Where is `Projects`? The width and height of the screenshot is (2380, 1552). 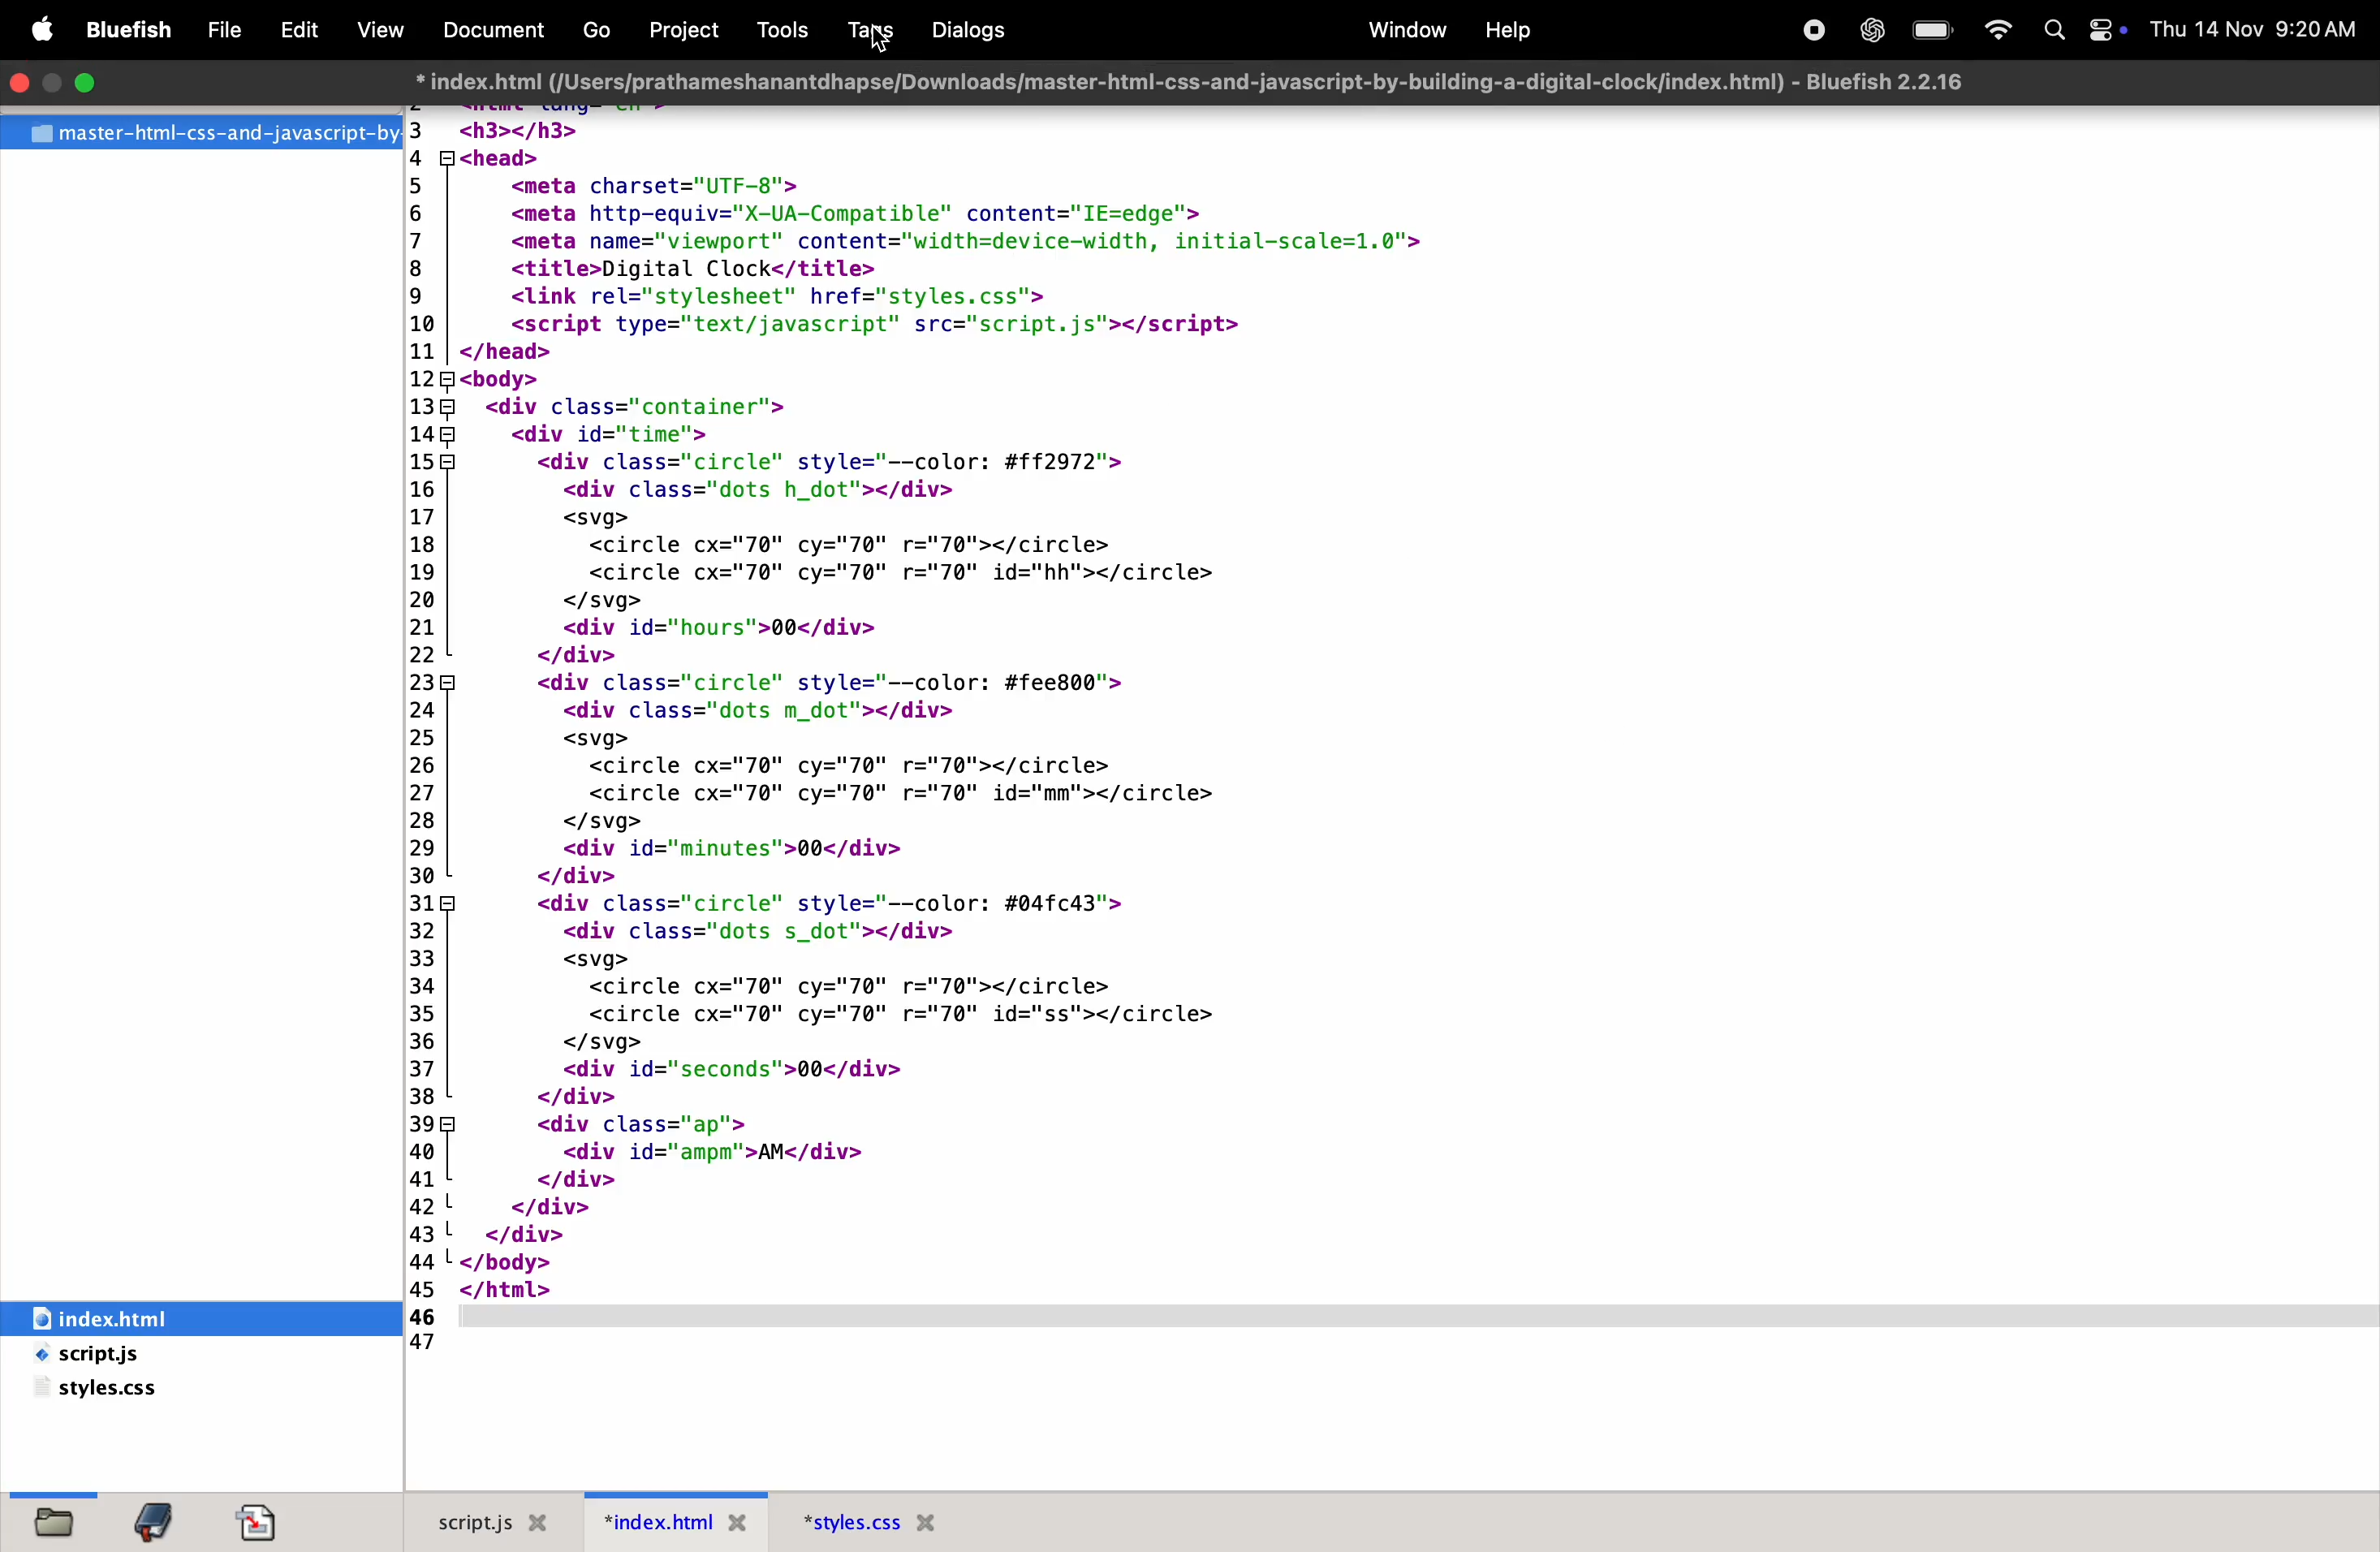
Projects is located at coordinates (692, 28).